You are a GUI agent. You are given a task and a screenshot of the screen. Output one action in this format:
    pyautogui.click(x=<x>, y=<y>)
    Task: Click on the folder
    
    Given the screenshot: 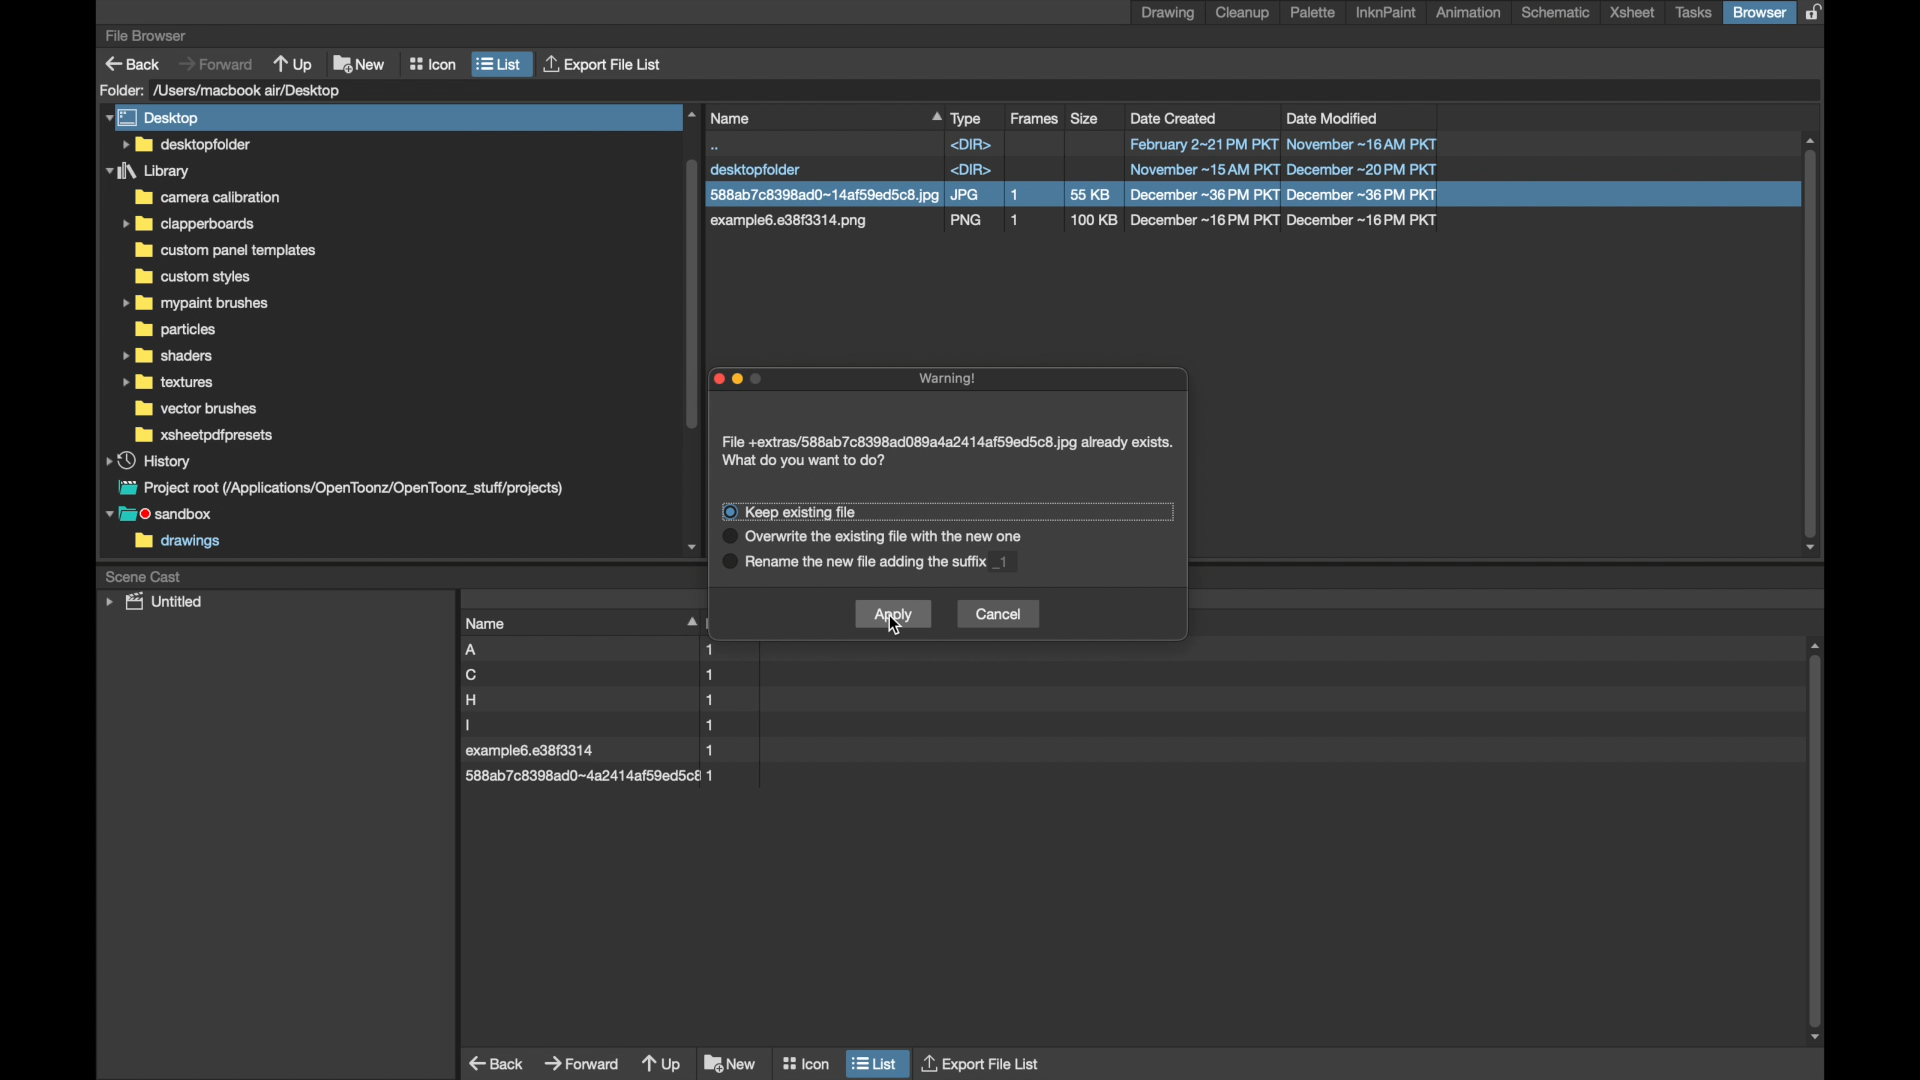 What is the action you would take?
    pyautogui.click(x=188, y=224)
    